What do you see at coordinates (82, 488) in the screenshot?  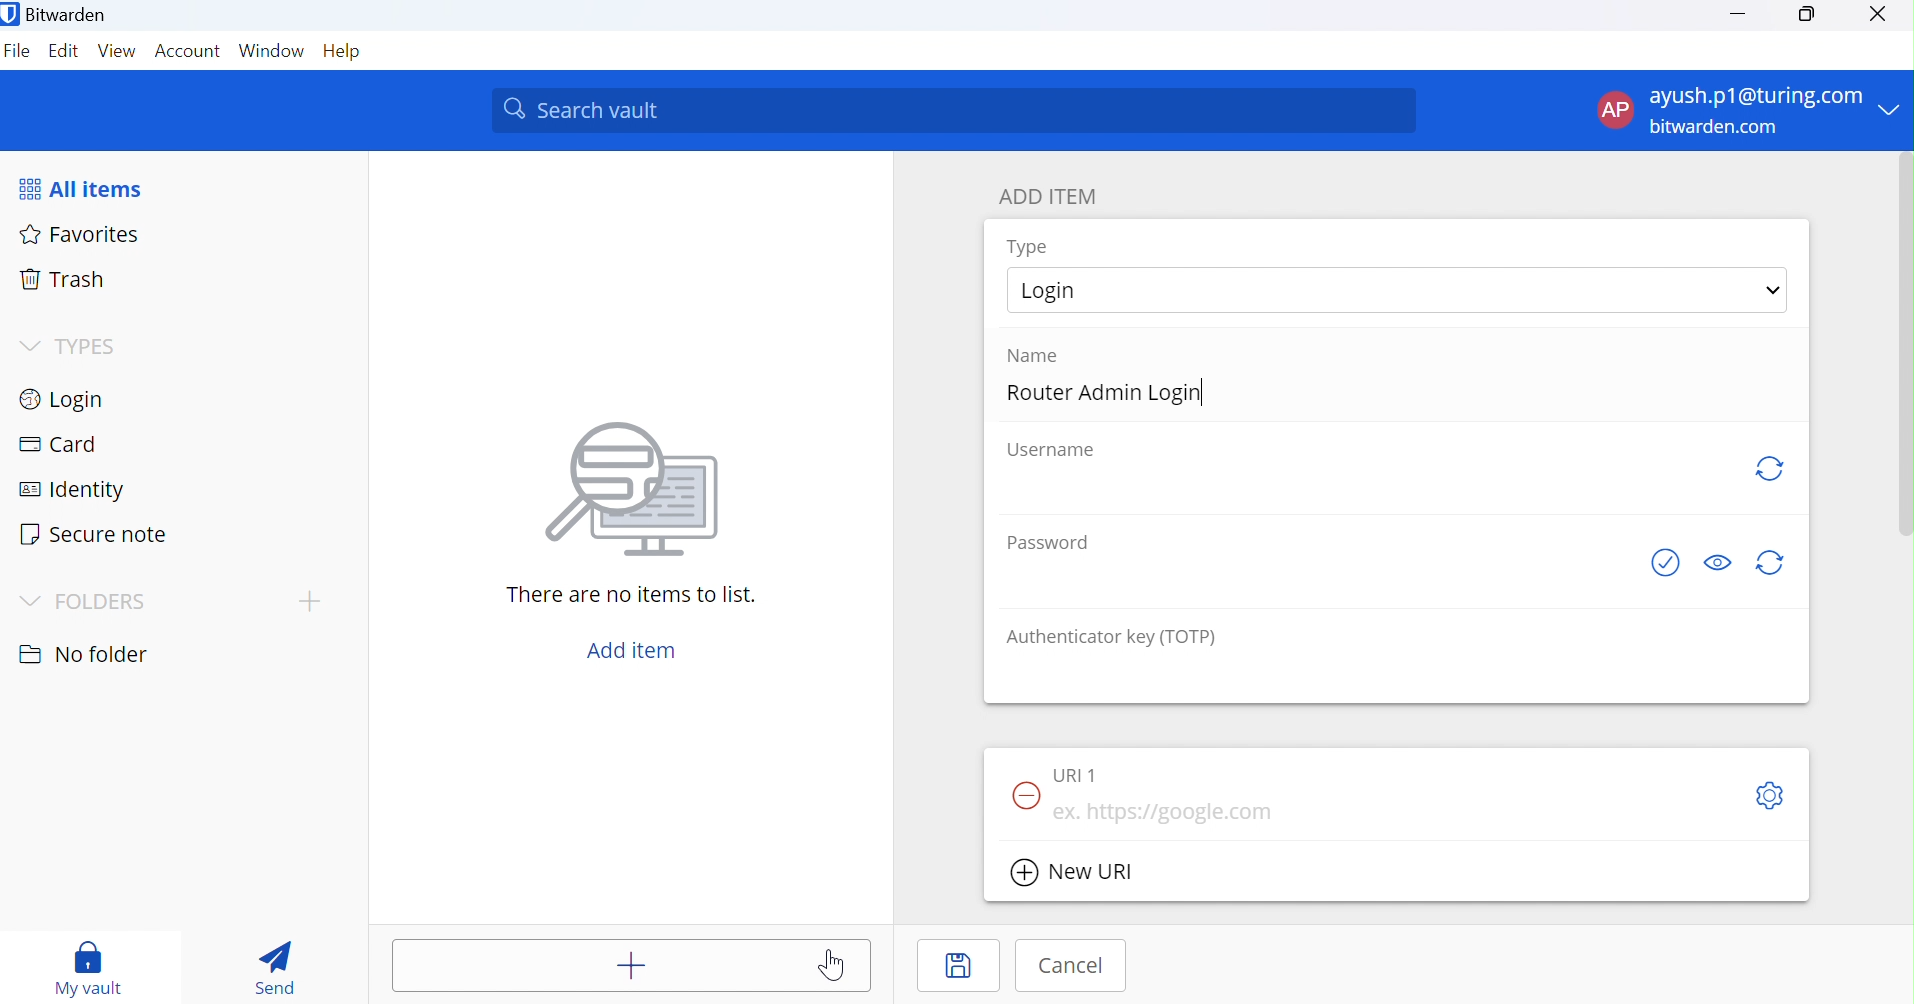 I see `Identity` at bounding box center [82, 488].